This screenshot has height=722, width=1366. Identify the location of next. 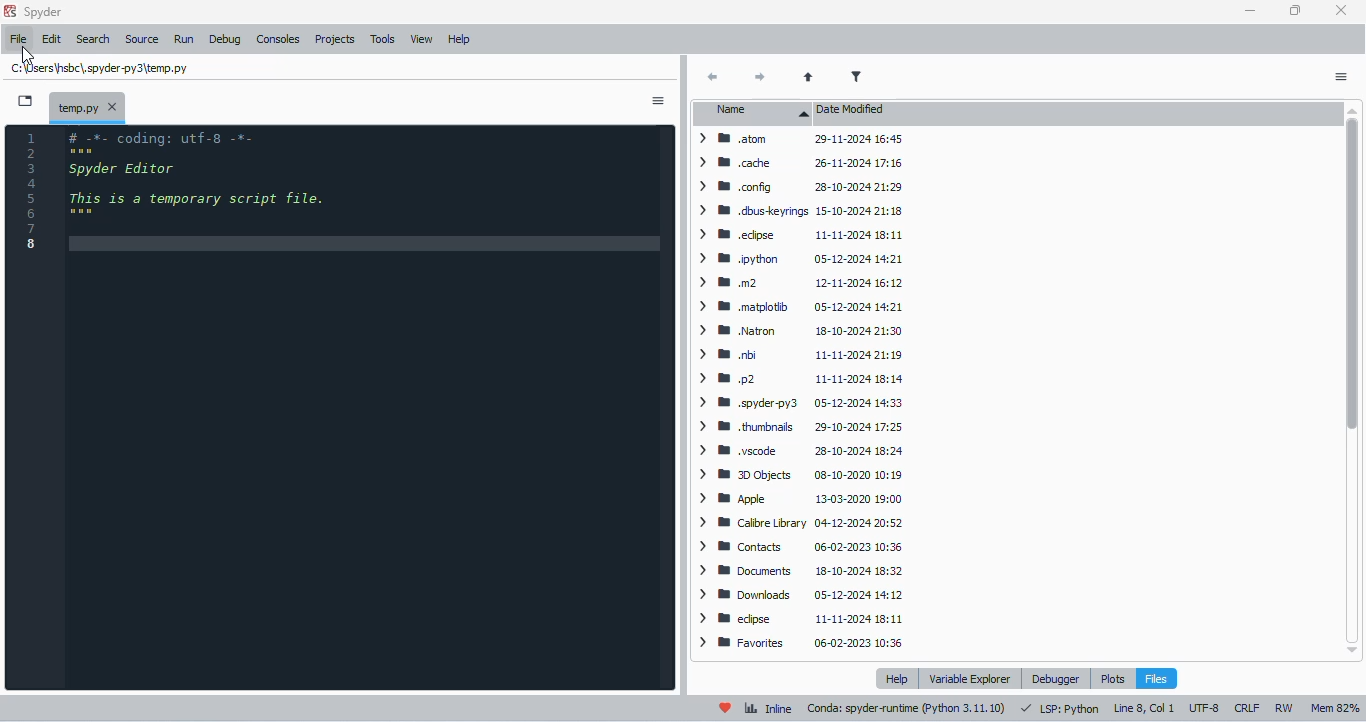
(759, 77).